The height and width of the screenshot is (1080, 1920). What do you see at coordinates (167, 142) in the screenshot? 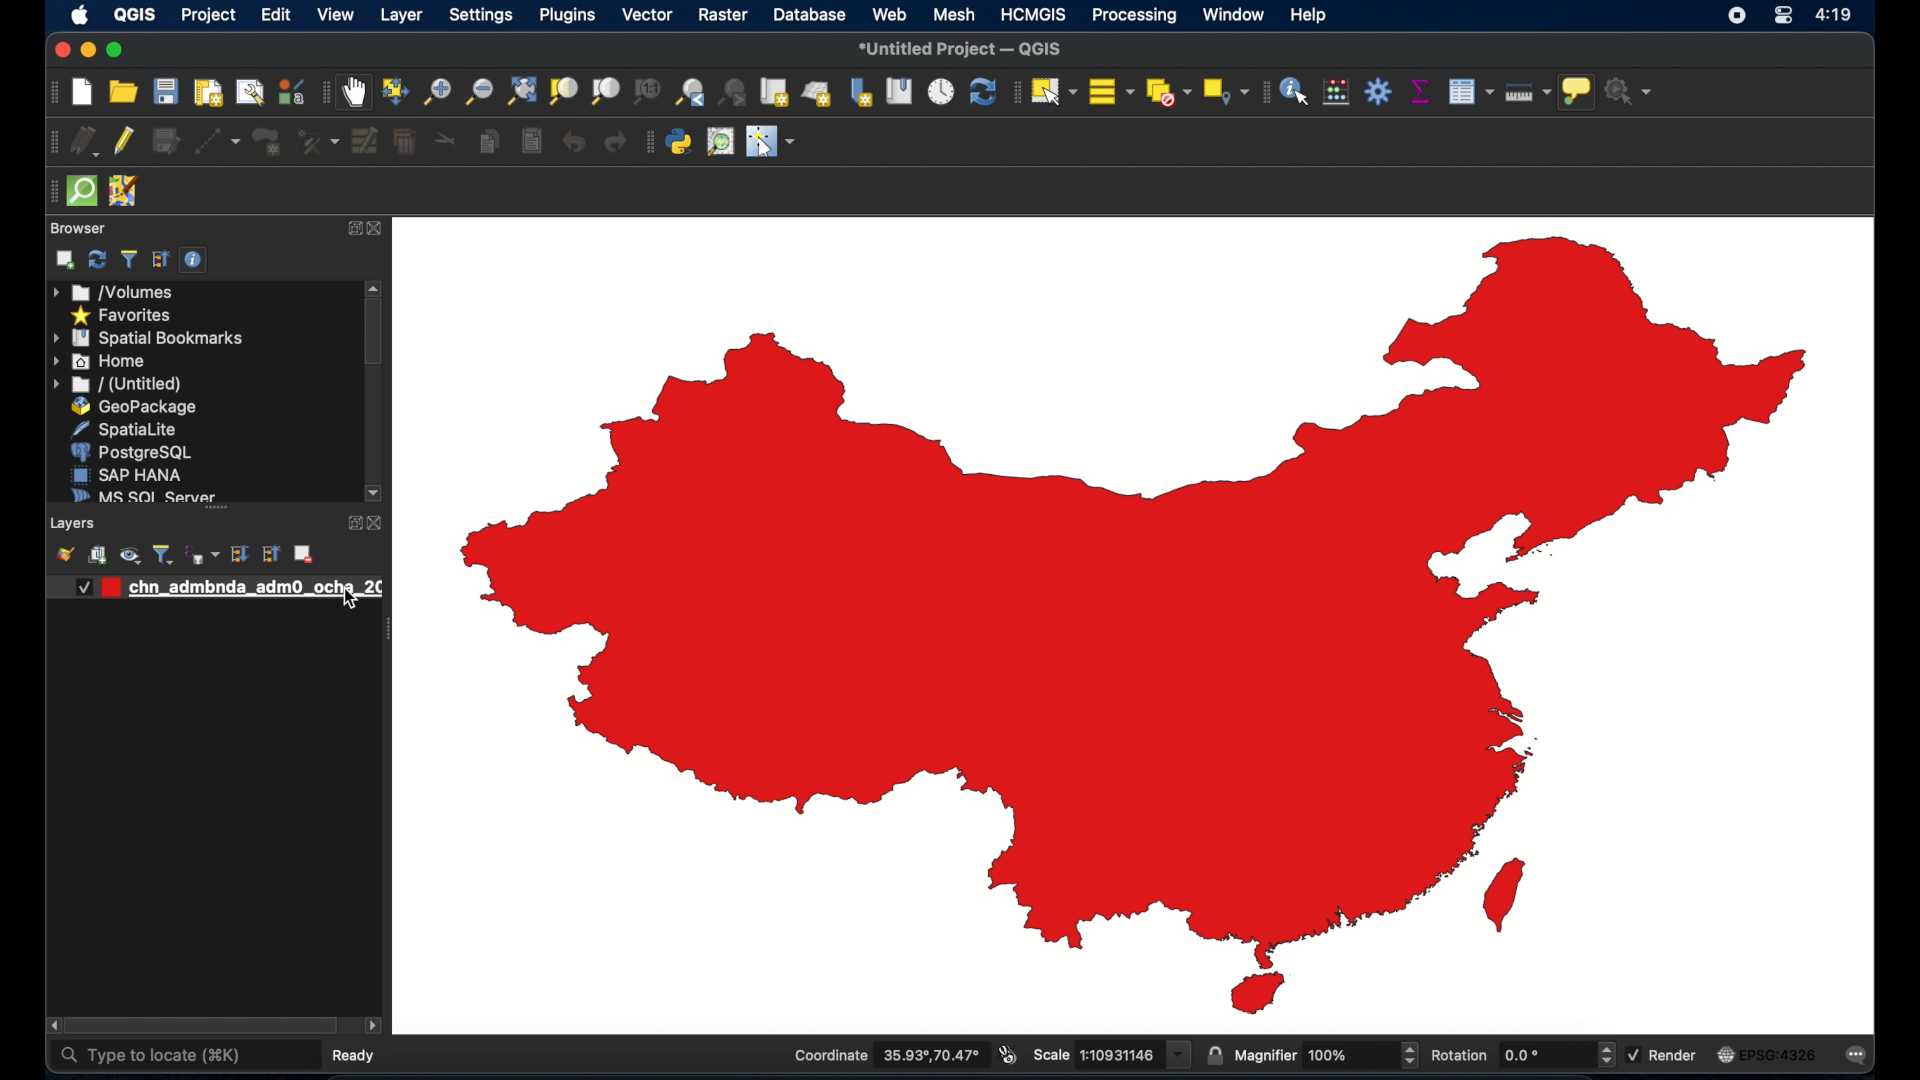
I see `save edits` at bounding box center [167, 142].